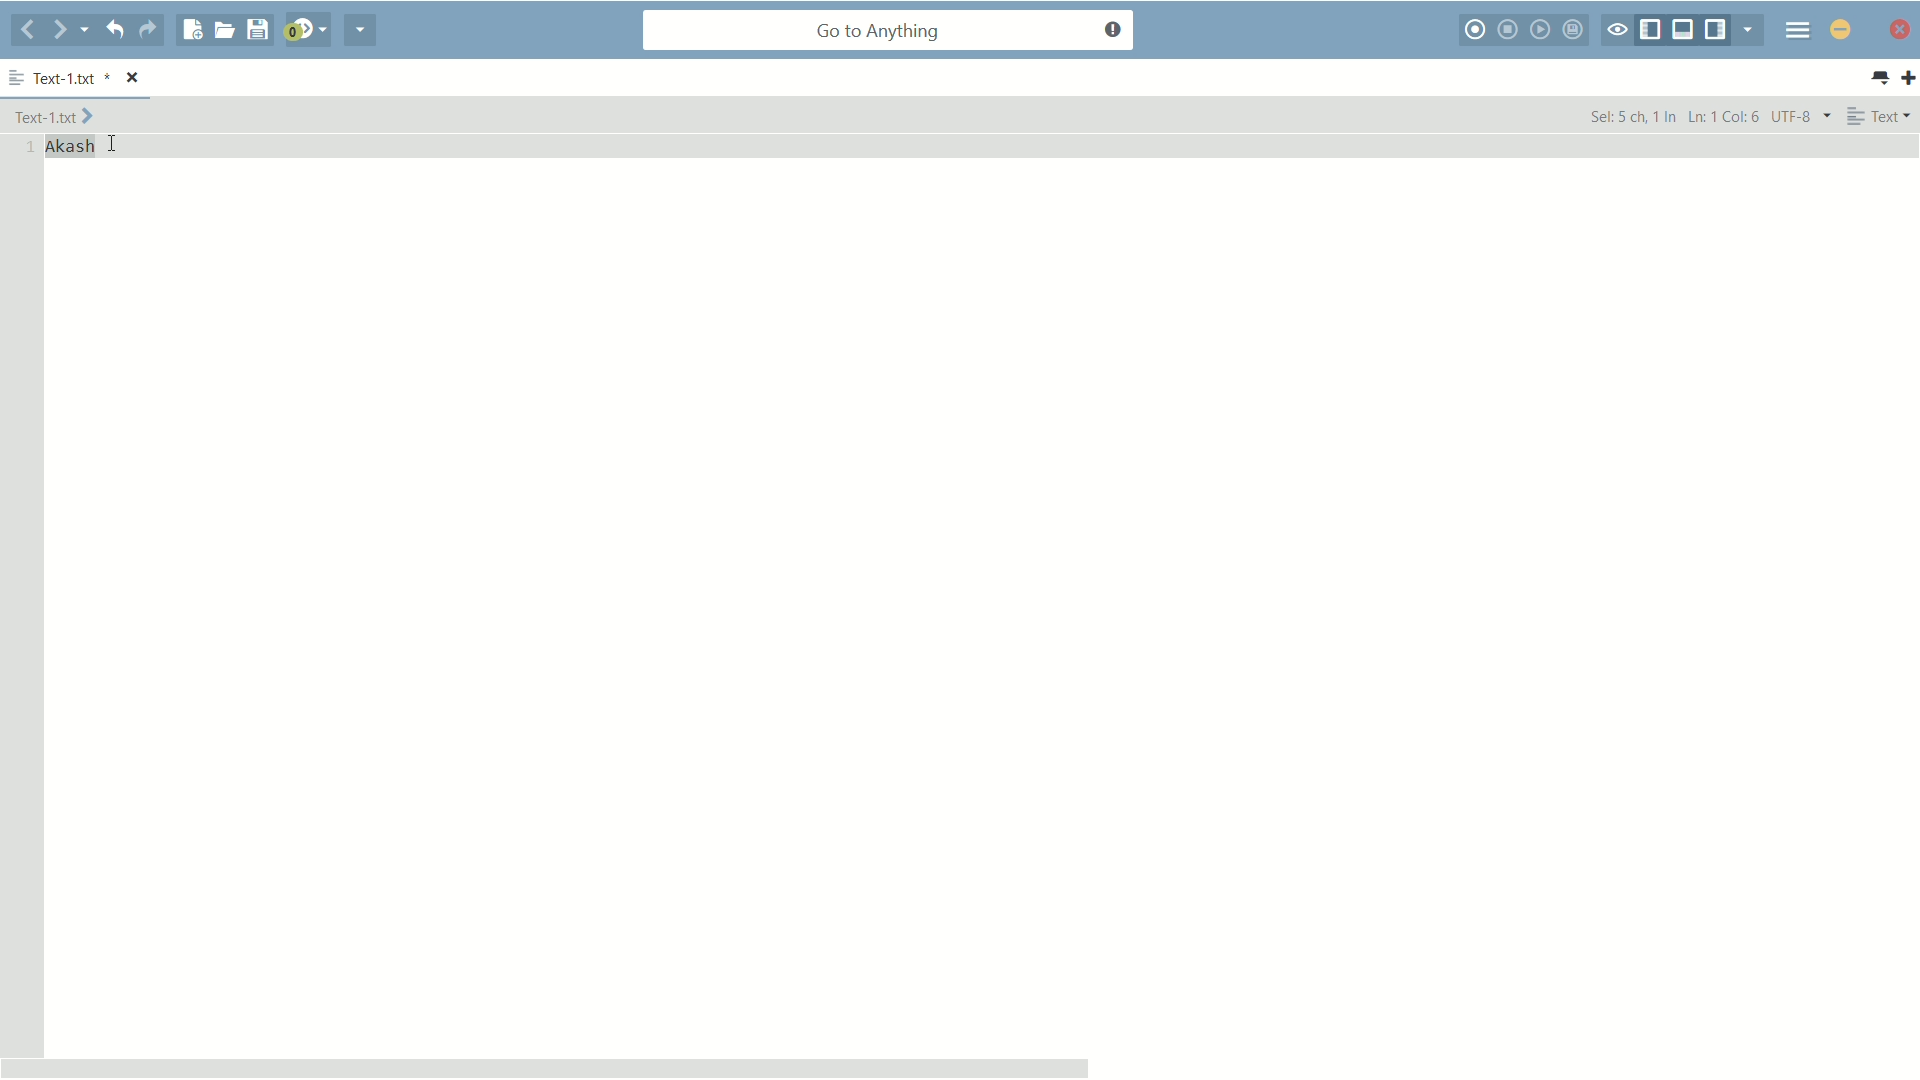 This screenshot has width=1920, height=1080. Describe the element at coordinates (1543, 29) in the screenshot. I see `play last macro` at that location.